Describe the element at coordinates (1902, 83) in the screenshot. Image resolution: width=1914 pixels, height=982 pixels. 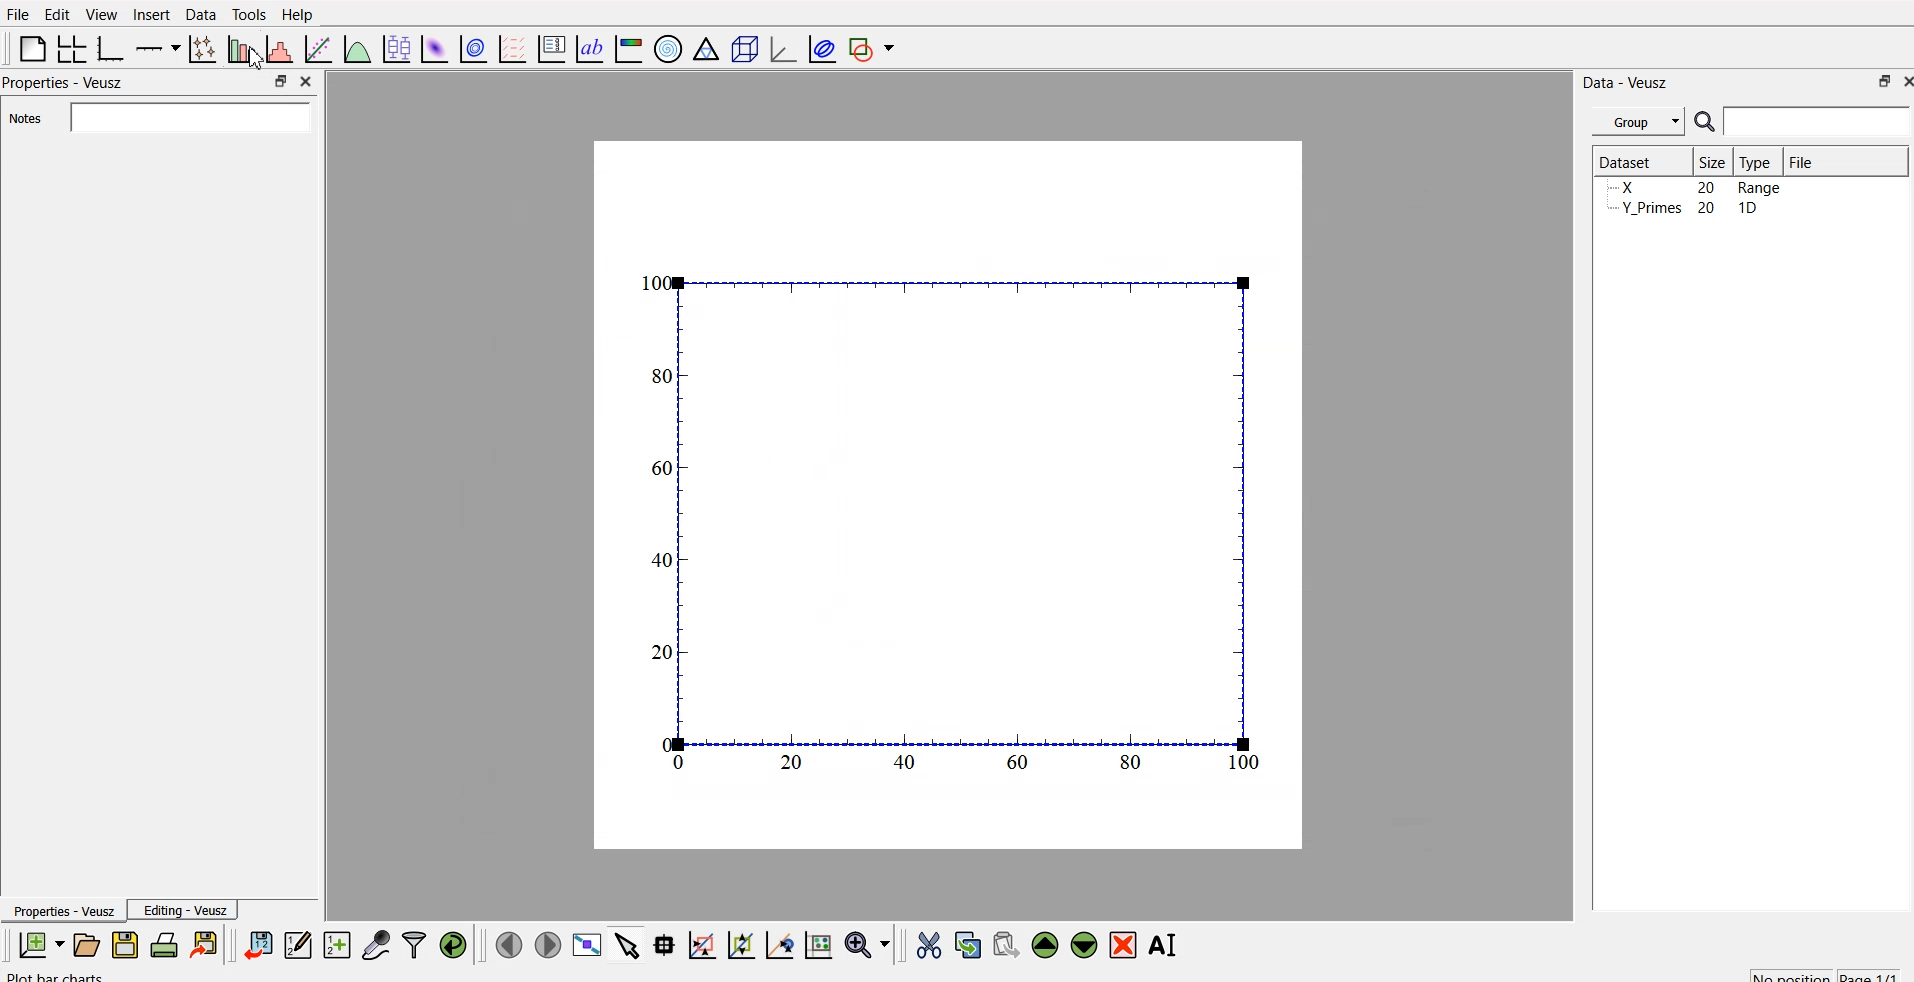
I see `close` at that location.